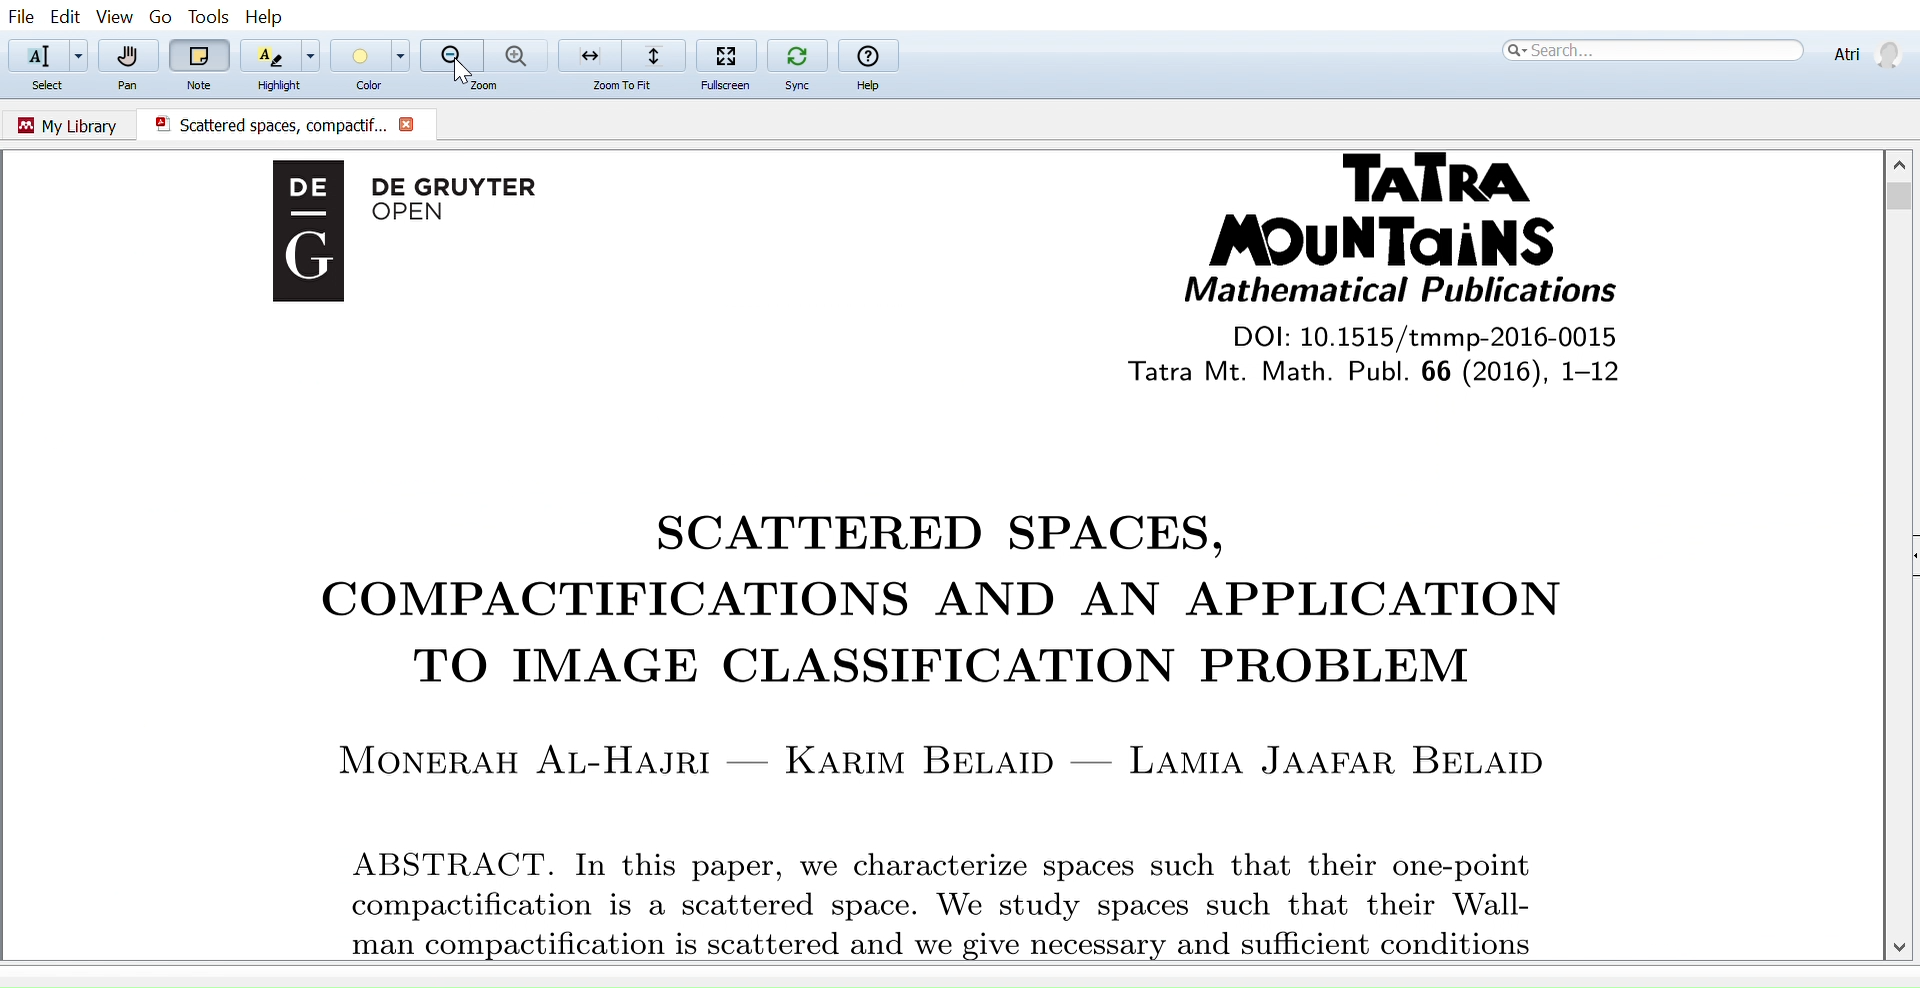  I want to click on SCATTERED SPACES,, so click(946, 531).